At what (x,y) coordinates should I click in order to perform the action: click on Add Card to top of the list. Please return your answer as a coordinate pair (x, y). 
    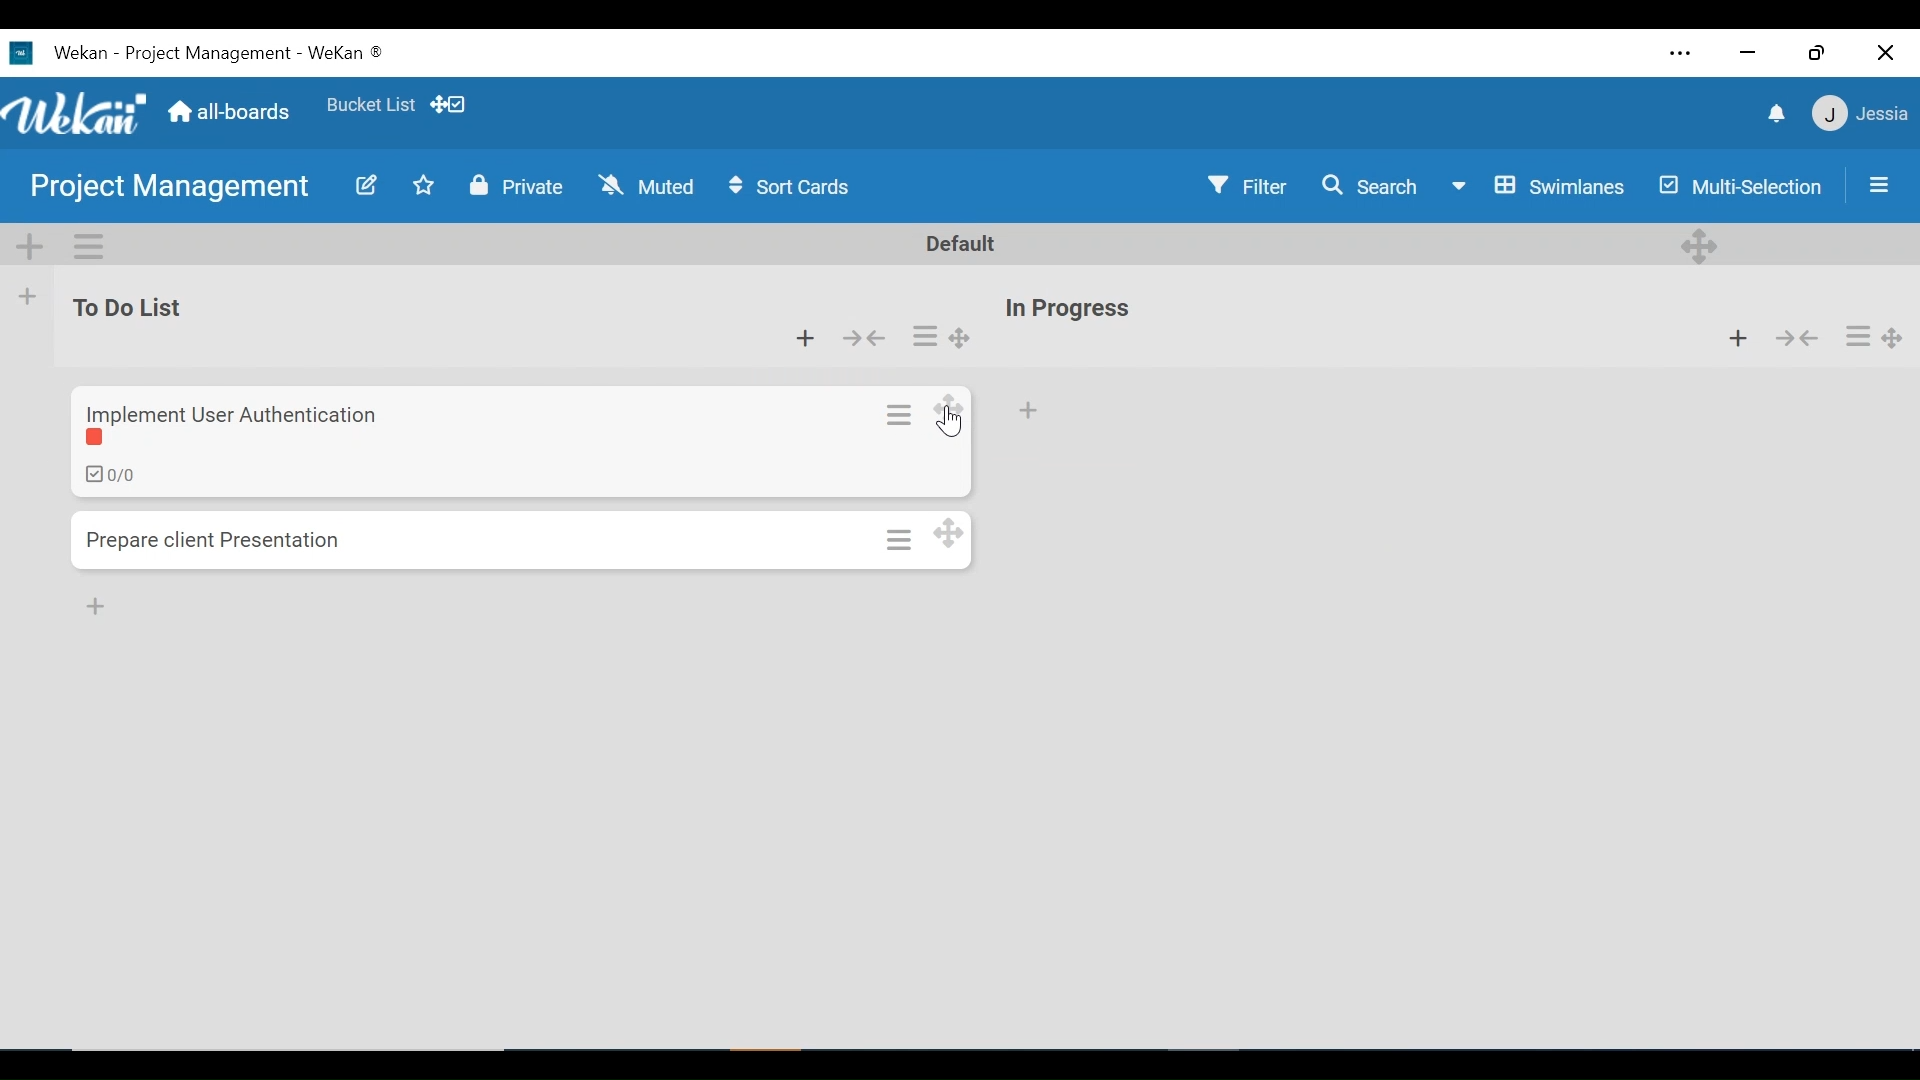
    Looking at the image, I should click on (806, 341).